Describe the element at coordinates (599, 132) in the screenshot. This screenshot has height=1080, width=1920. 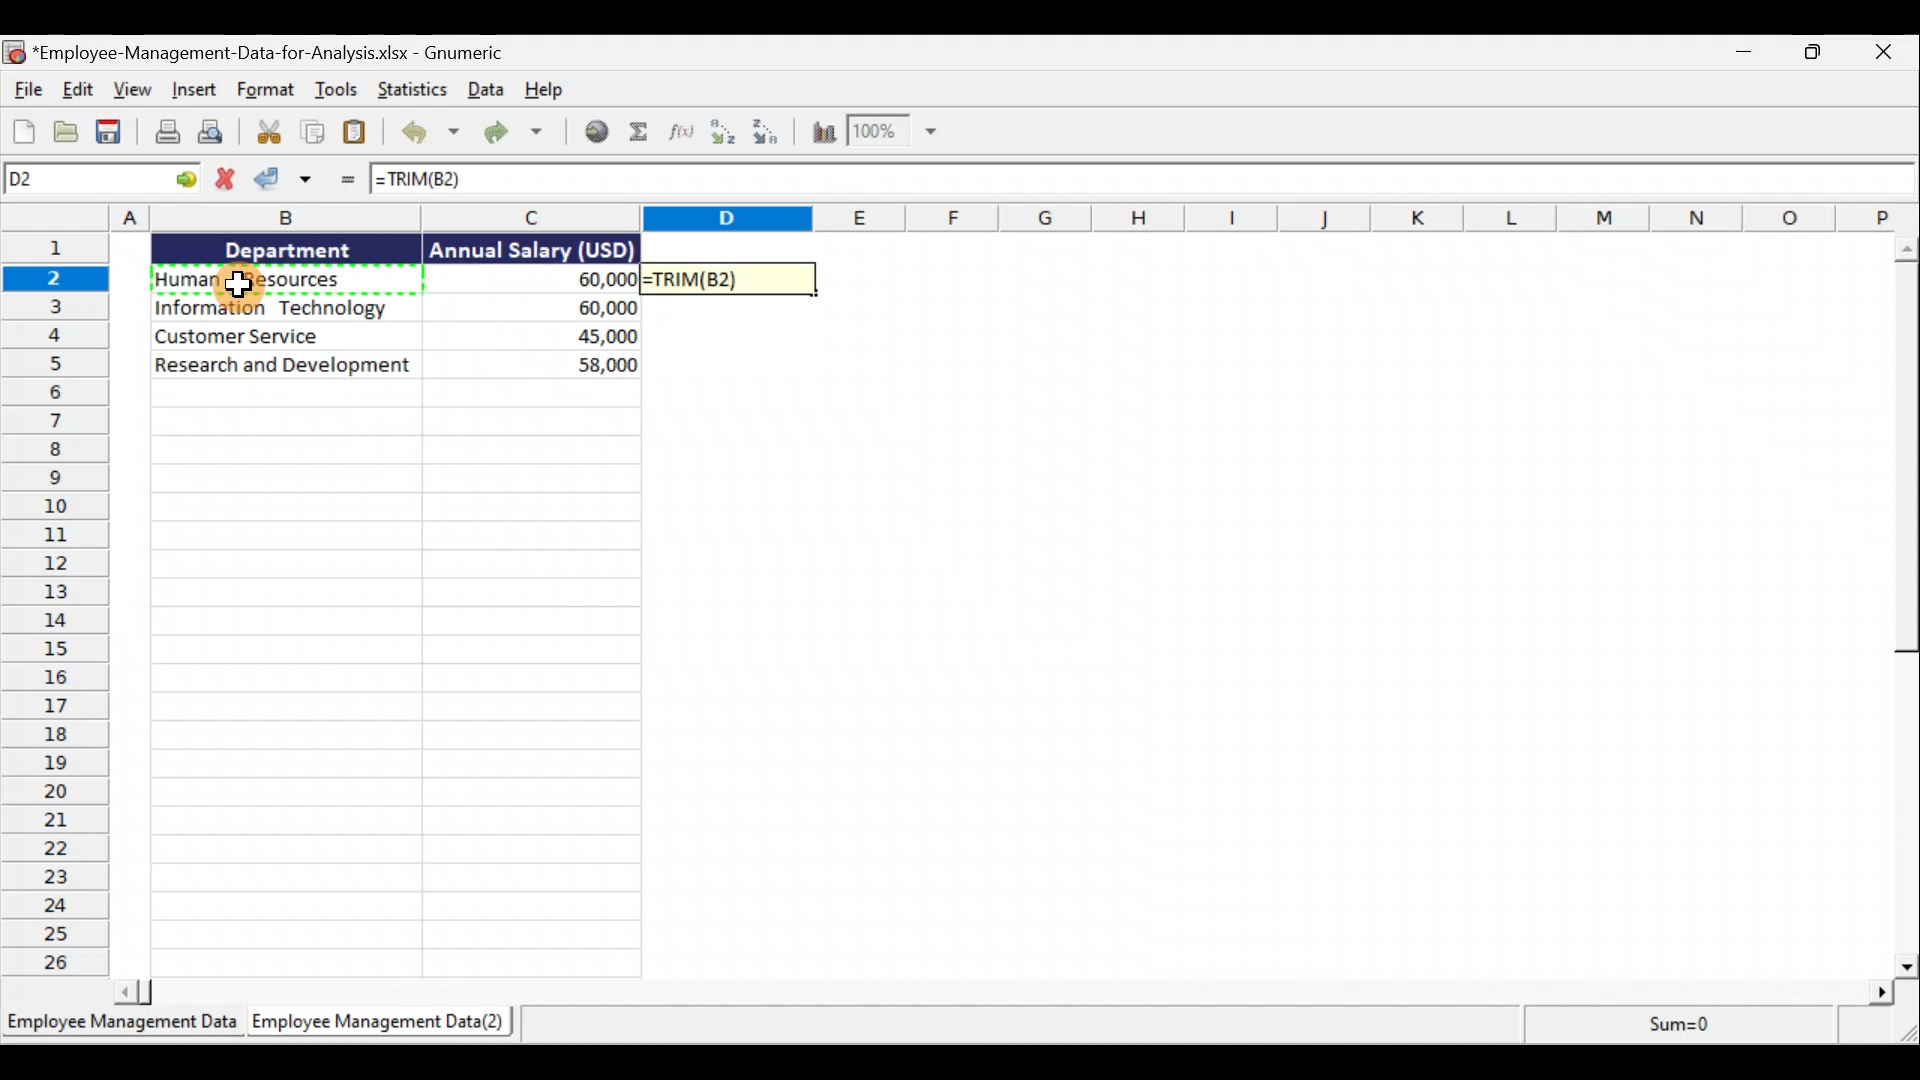
I see `Insert a hyperlink` at that location.